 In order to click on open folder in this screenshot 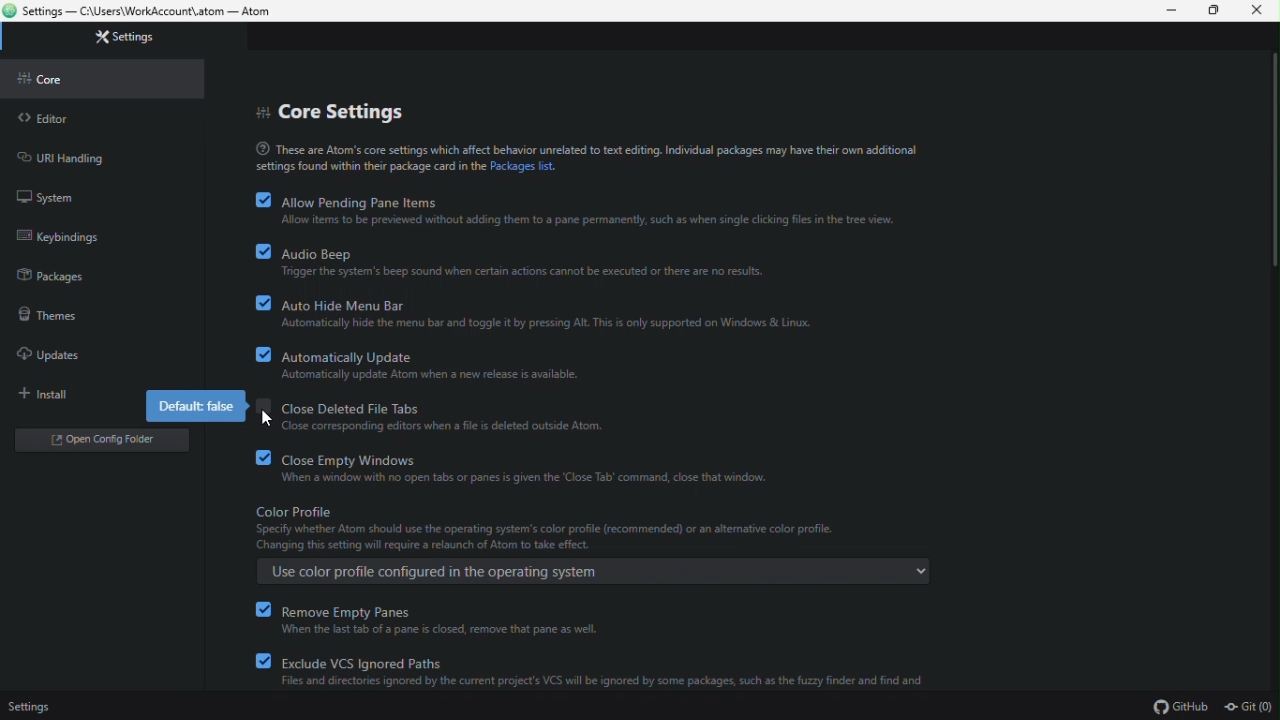, I will do `click(91, 440)`.